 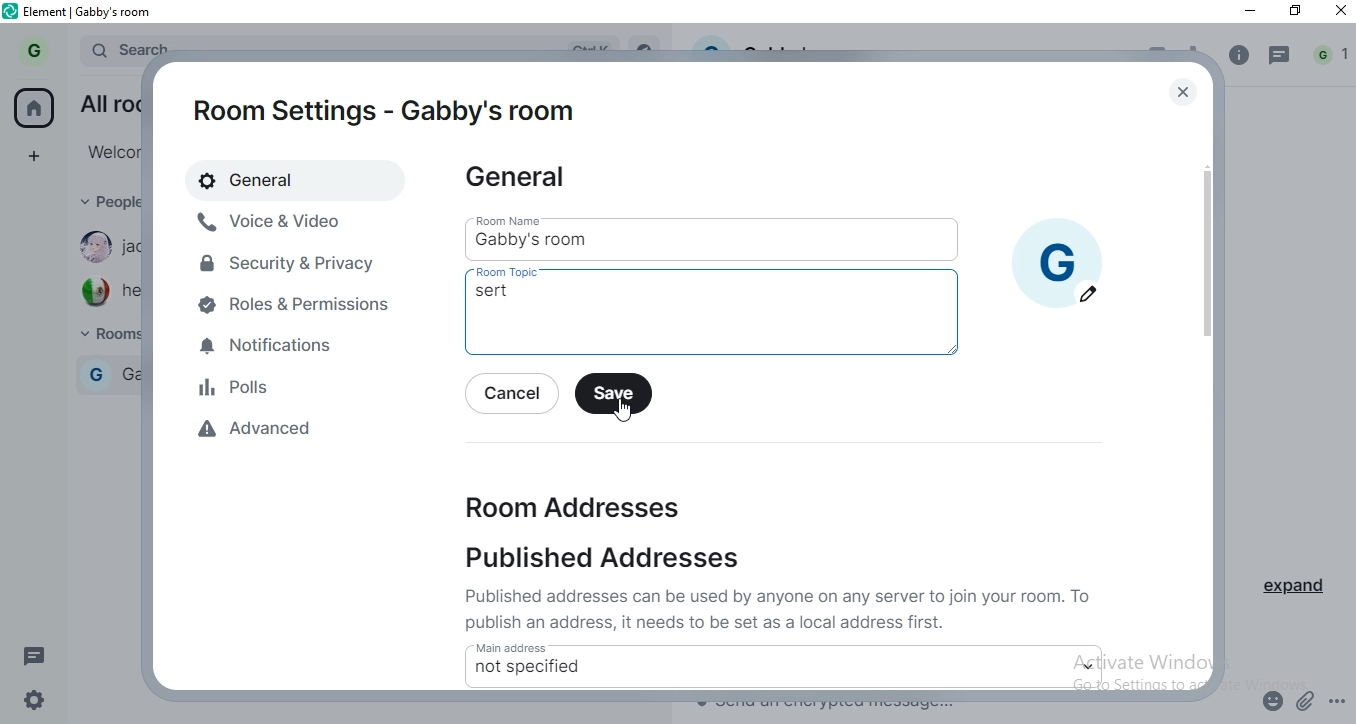 What do you see at coordinates (112, 372) in the screenshot?
I see `gabby room` at bounding box center [112, 372].